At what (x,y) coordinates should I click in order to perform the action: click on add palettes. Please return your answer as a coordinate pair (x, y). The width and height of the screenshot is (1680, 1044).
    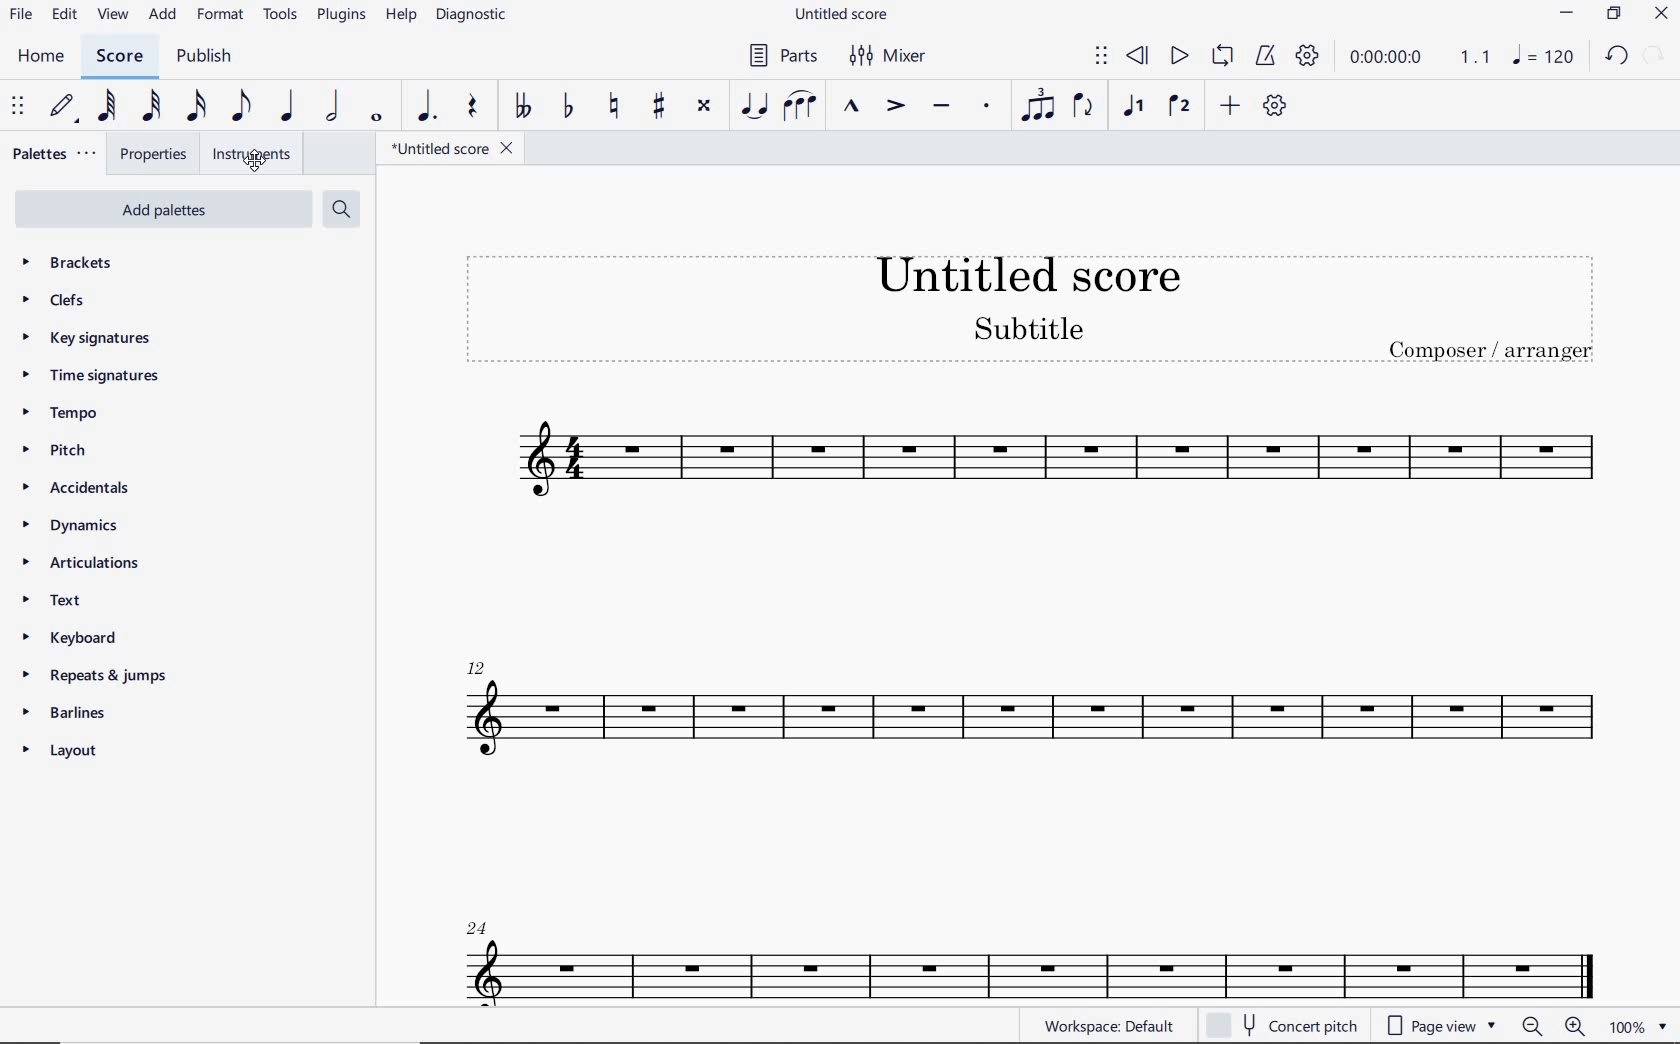
    Looking at the image, I should click on (162, 211).